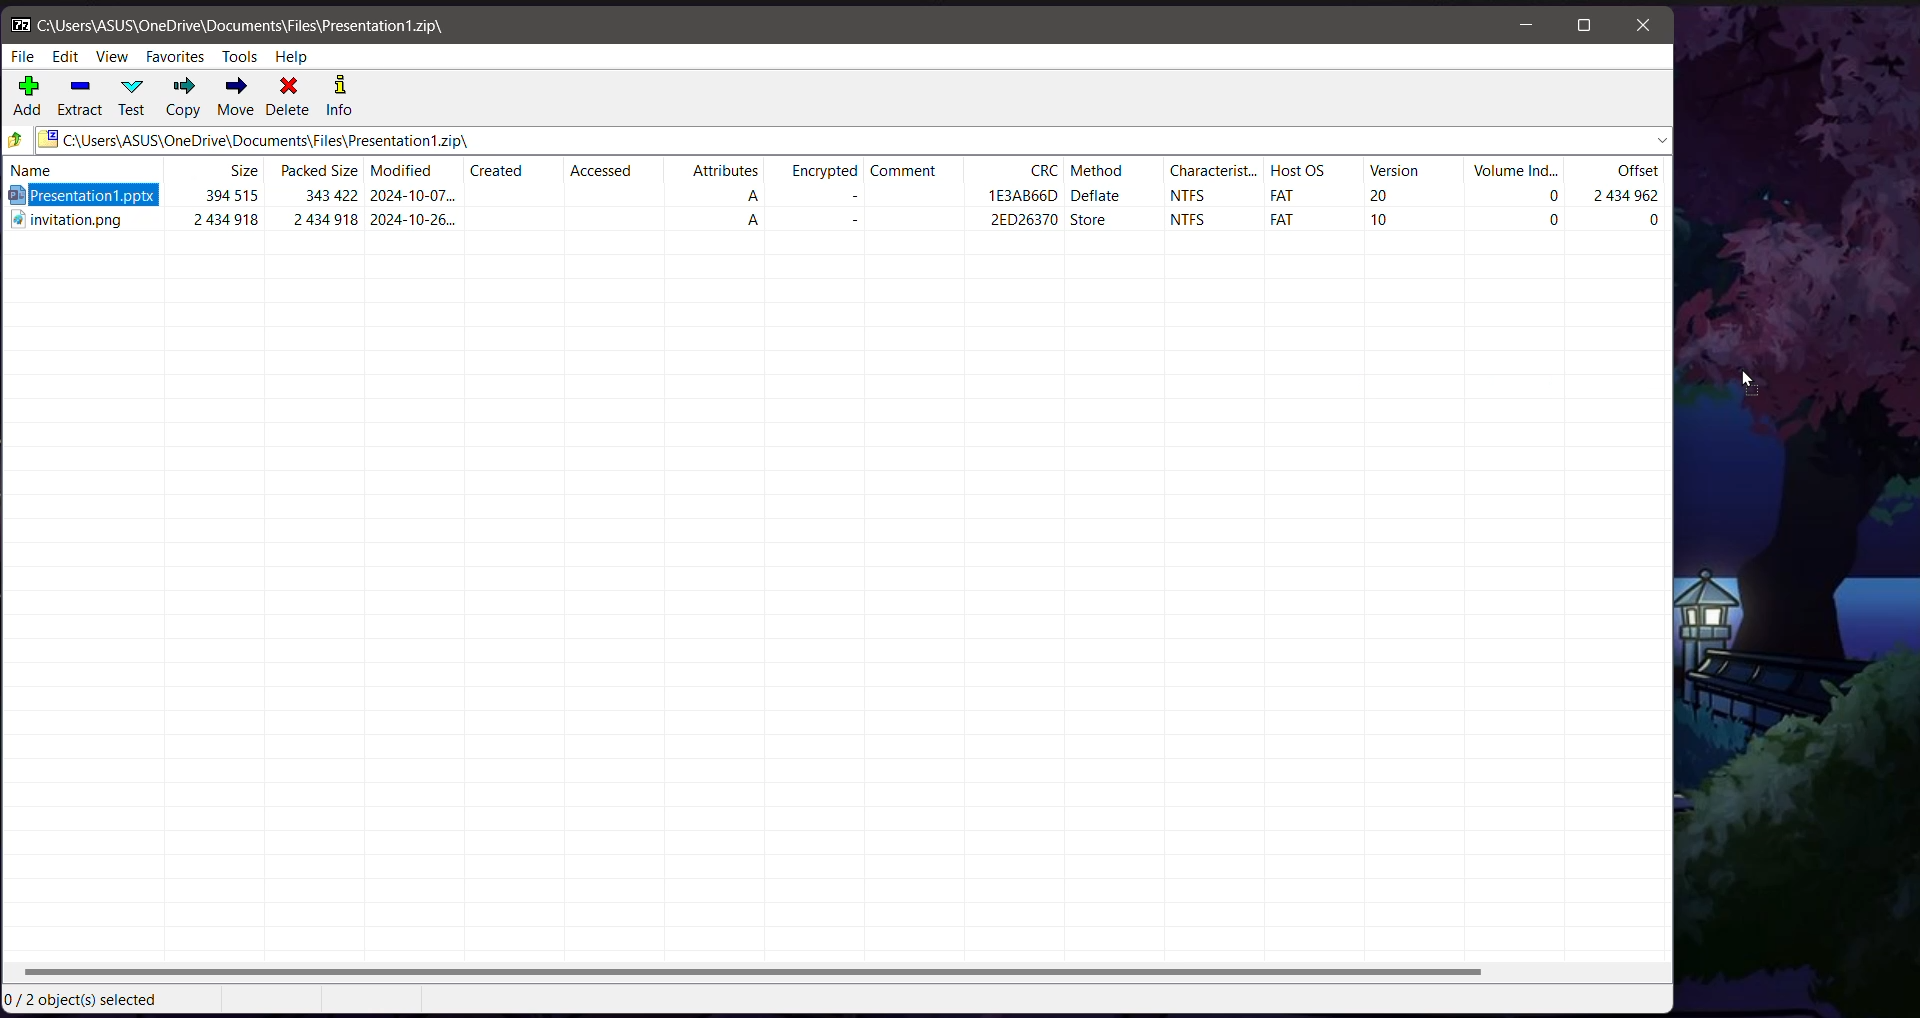 This screenshot has width=1920, height=1018. What do you see at coordinates (1646, 25) in the screenshot?
I see `Close` at bounding box center [1646, 25].